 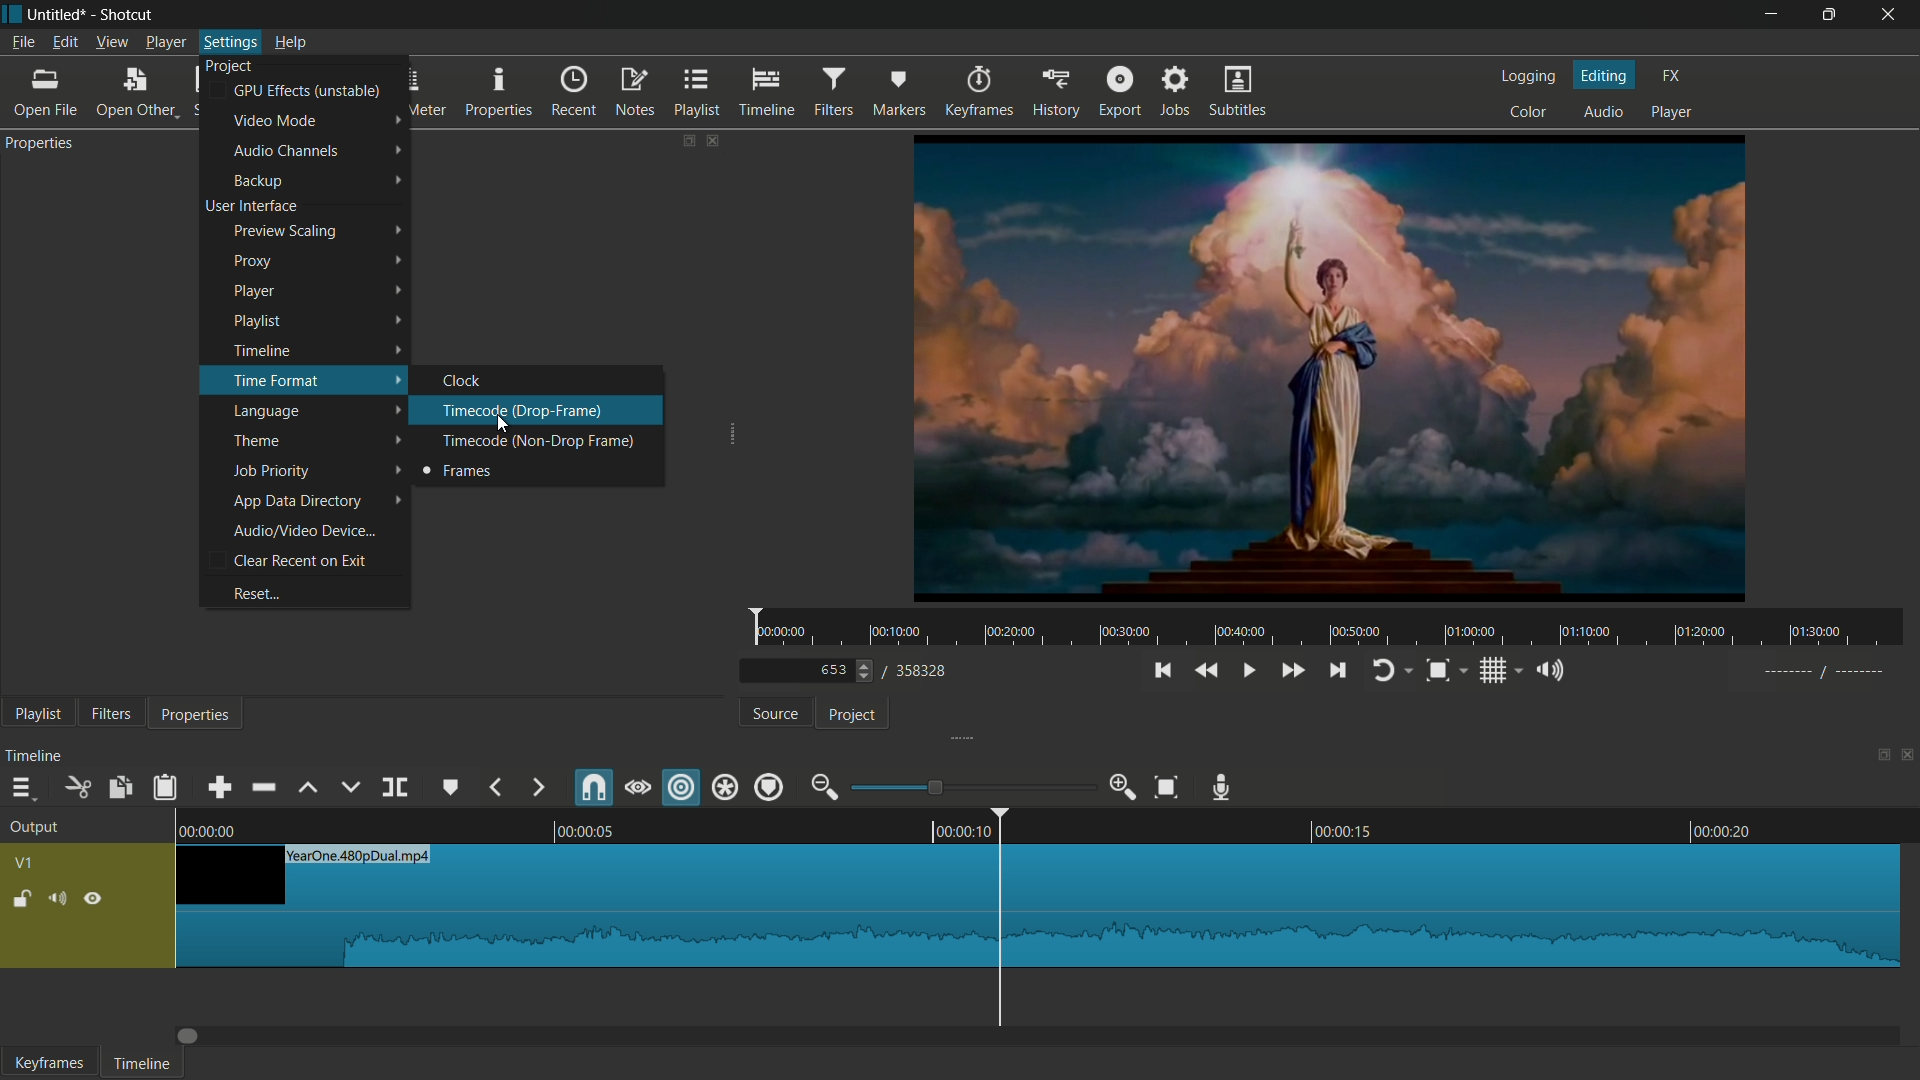 I want to click on timeline menu, so click(x=21, y=785).